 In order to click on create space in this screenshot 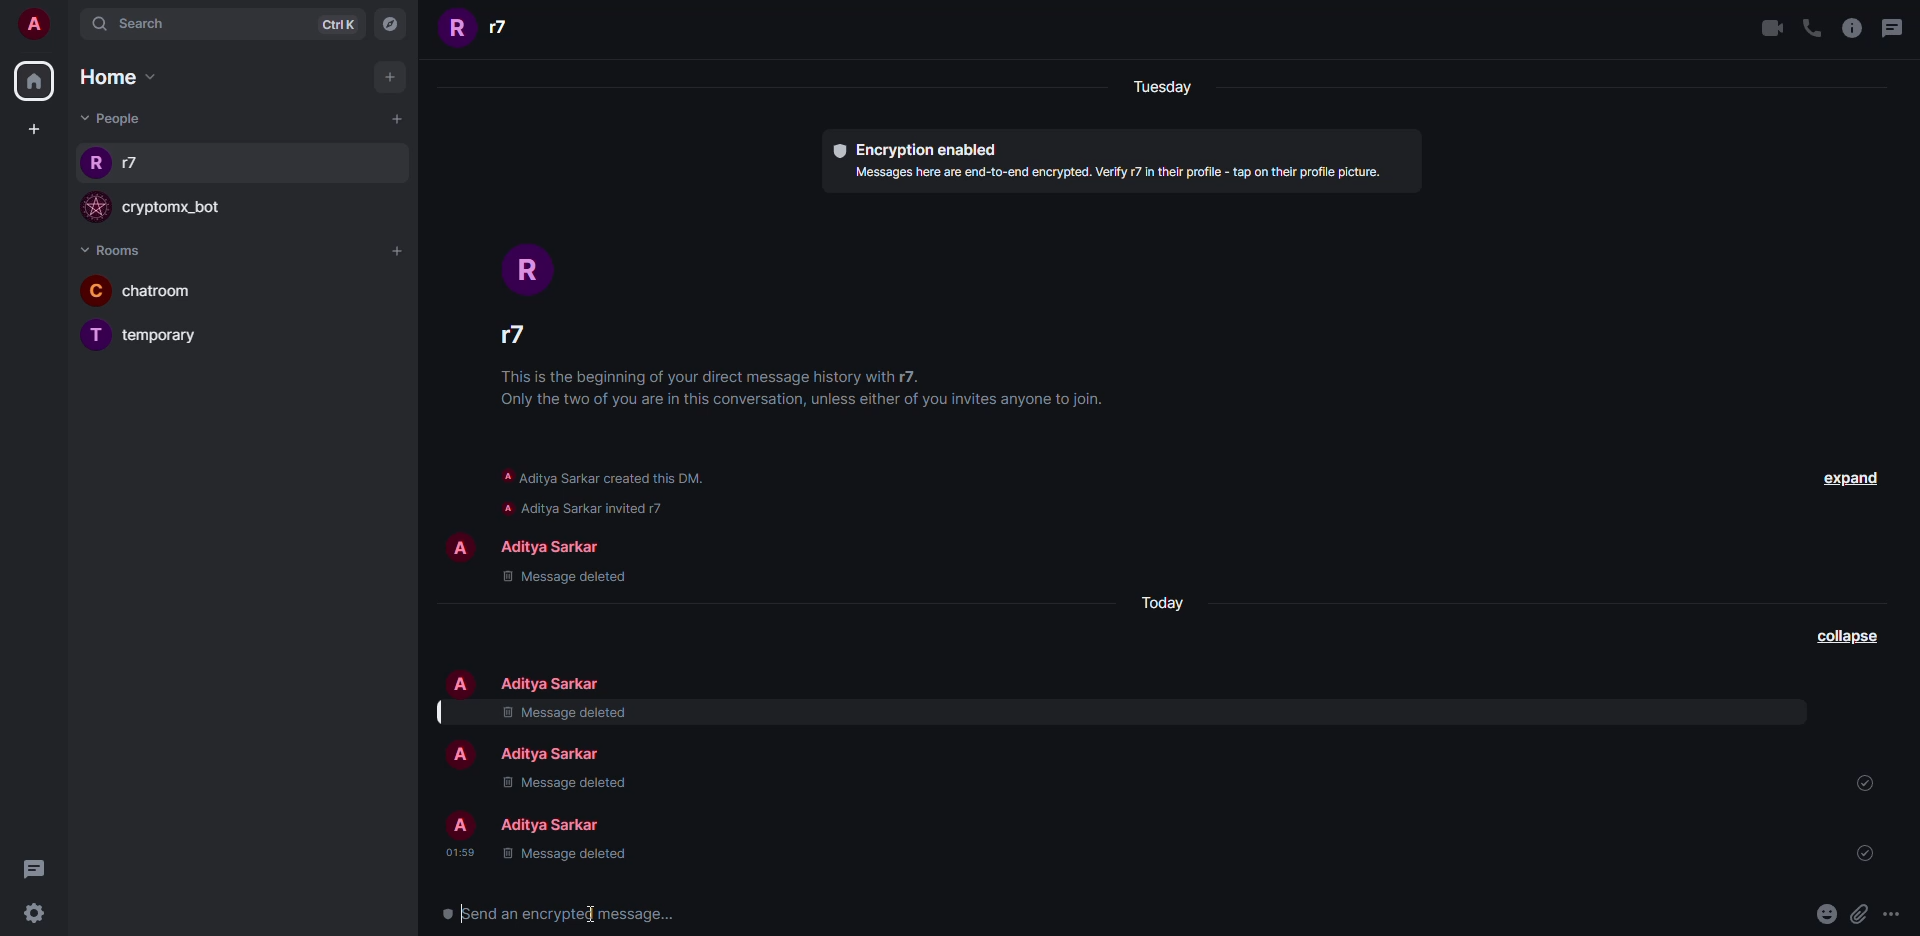, I will do `click(33, 127)`.